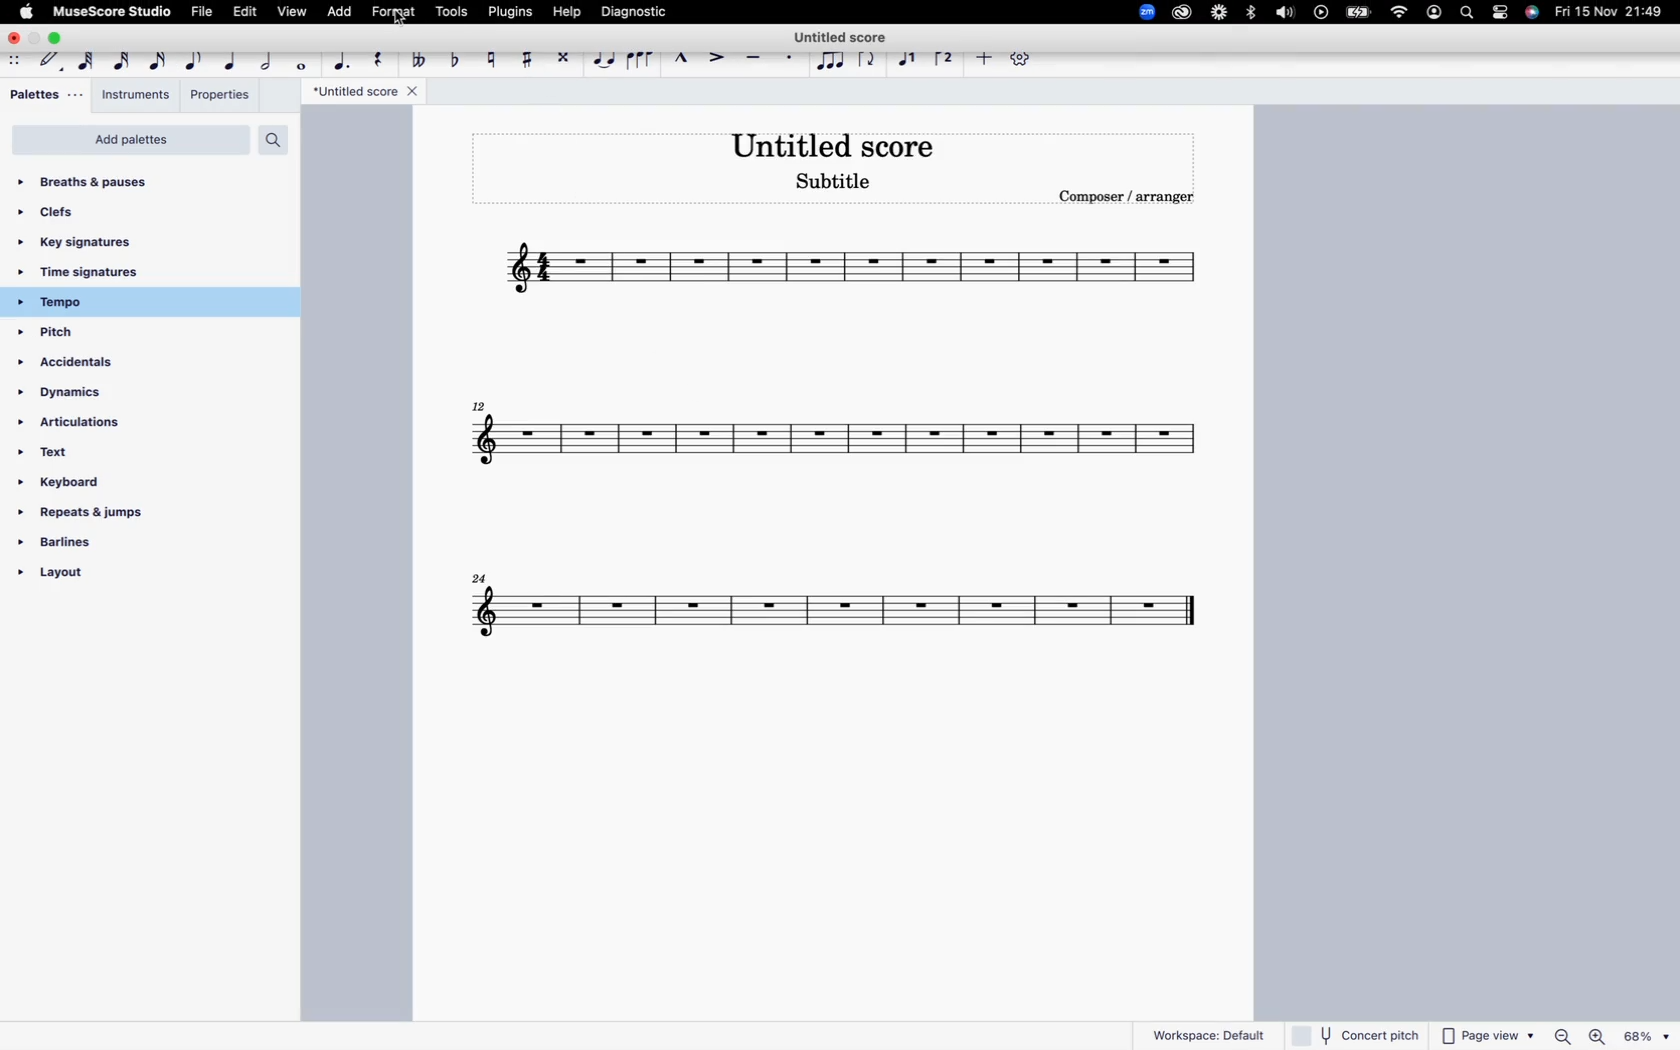 The image size is (1680, 1050). What do you see at coordinates (641, 58) in the screenshot?
I see `slur` at bounding box center [641, 58].